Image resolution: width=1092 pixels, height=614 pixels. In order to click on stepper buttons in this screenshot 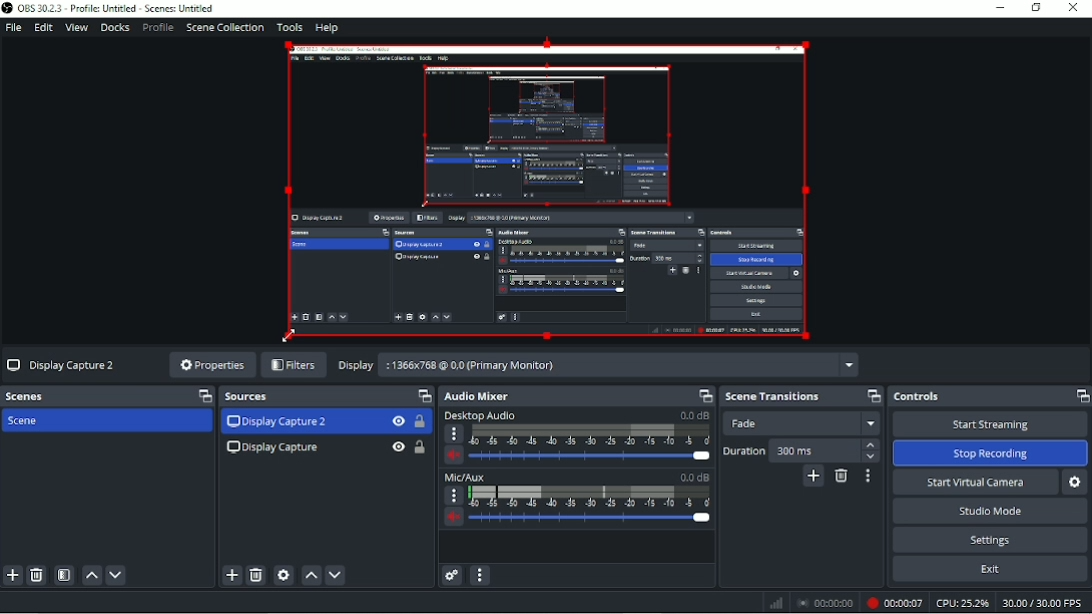, I will do `click(870, 451)`.